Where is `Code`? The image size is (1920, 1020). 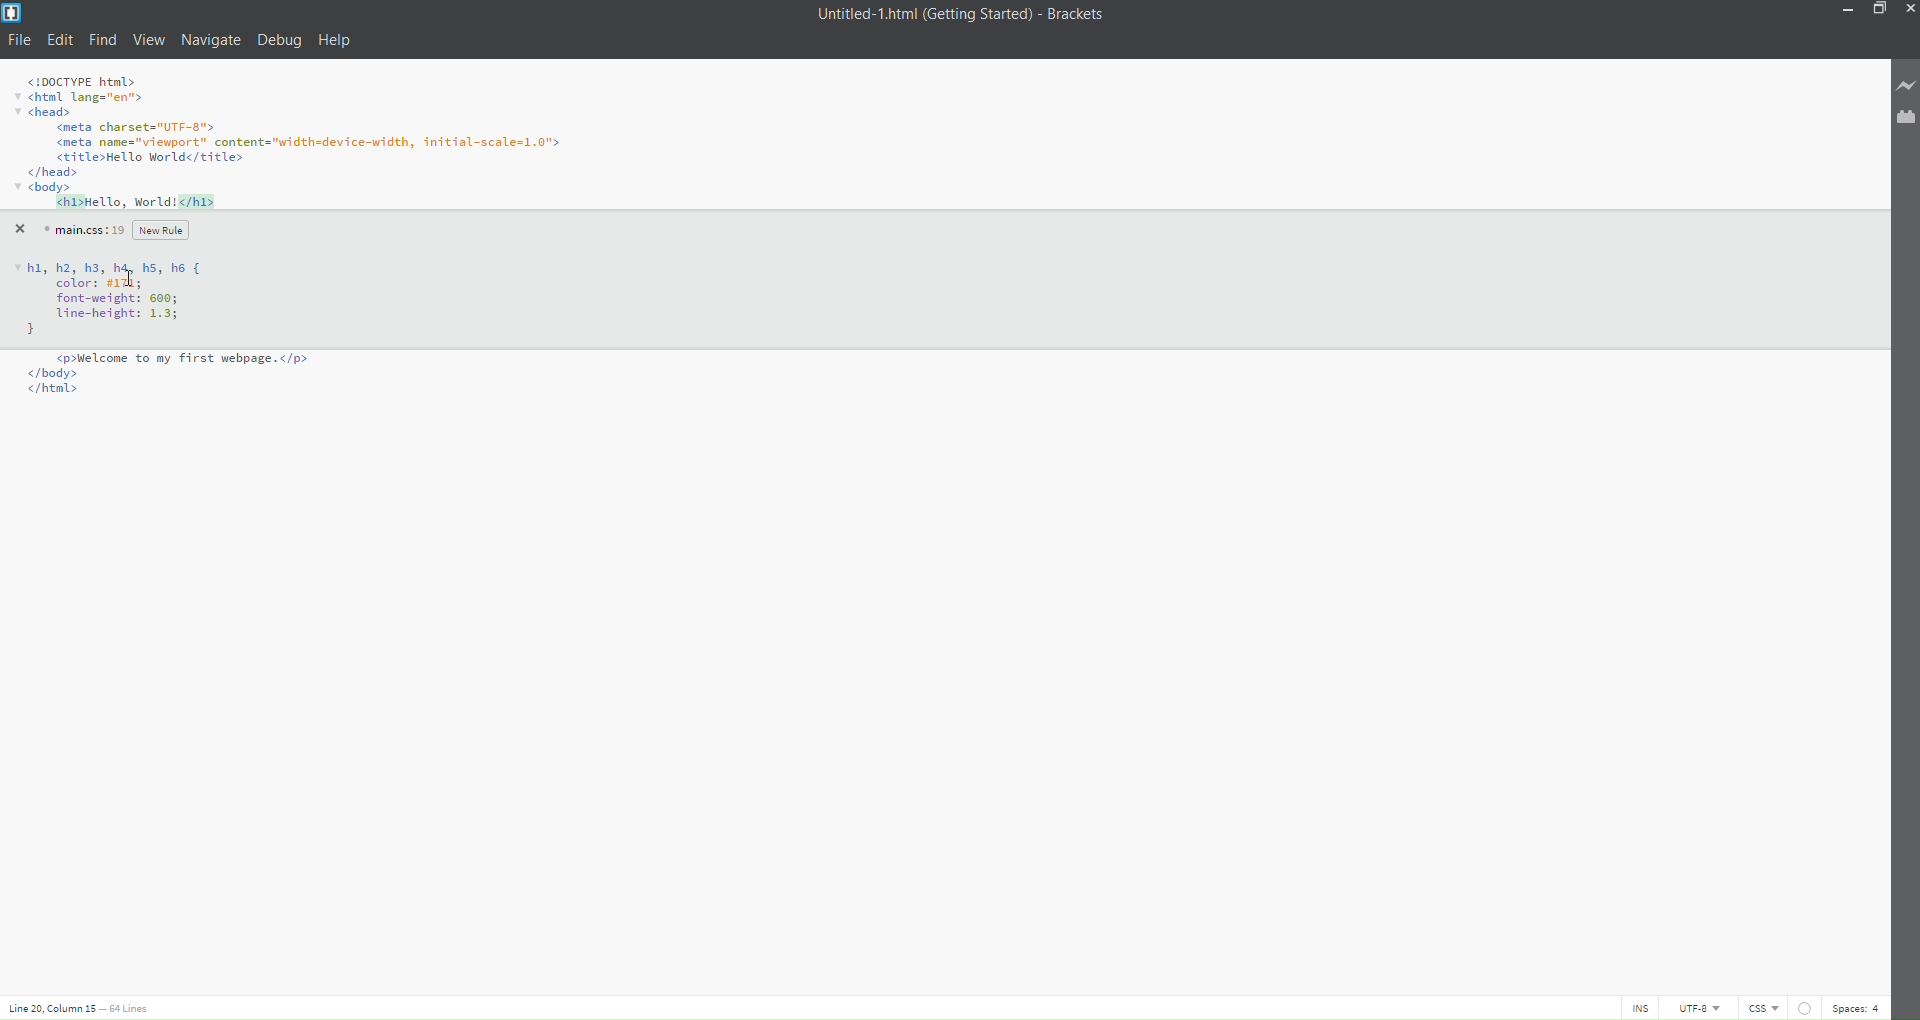
Code is located at coordinates (107, 265).